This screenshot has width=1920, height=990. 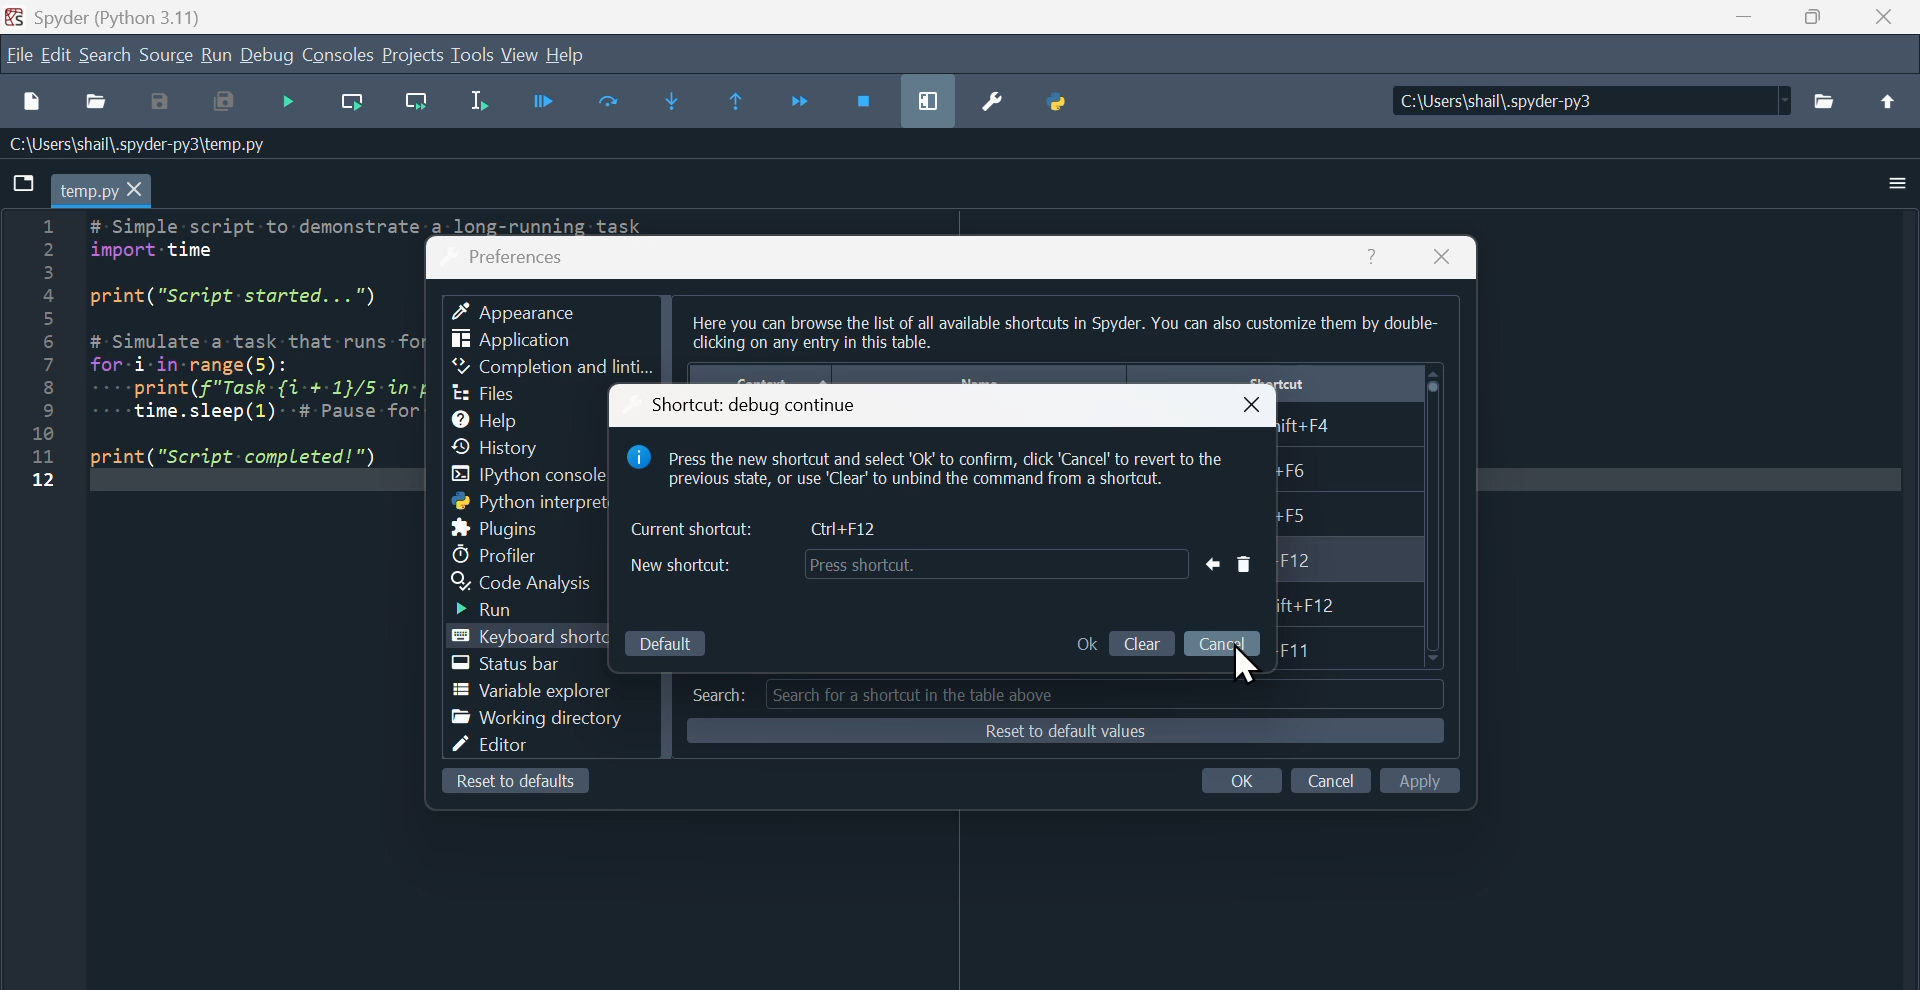 What do you see at coordinates (513, 445) in the screenshot?
I see `History` at bounding box center [513, 445].